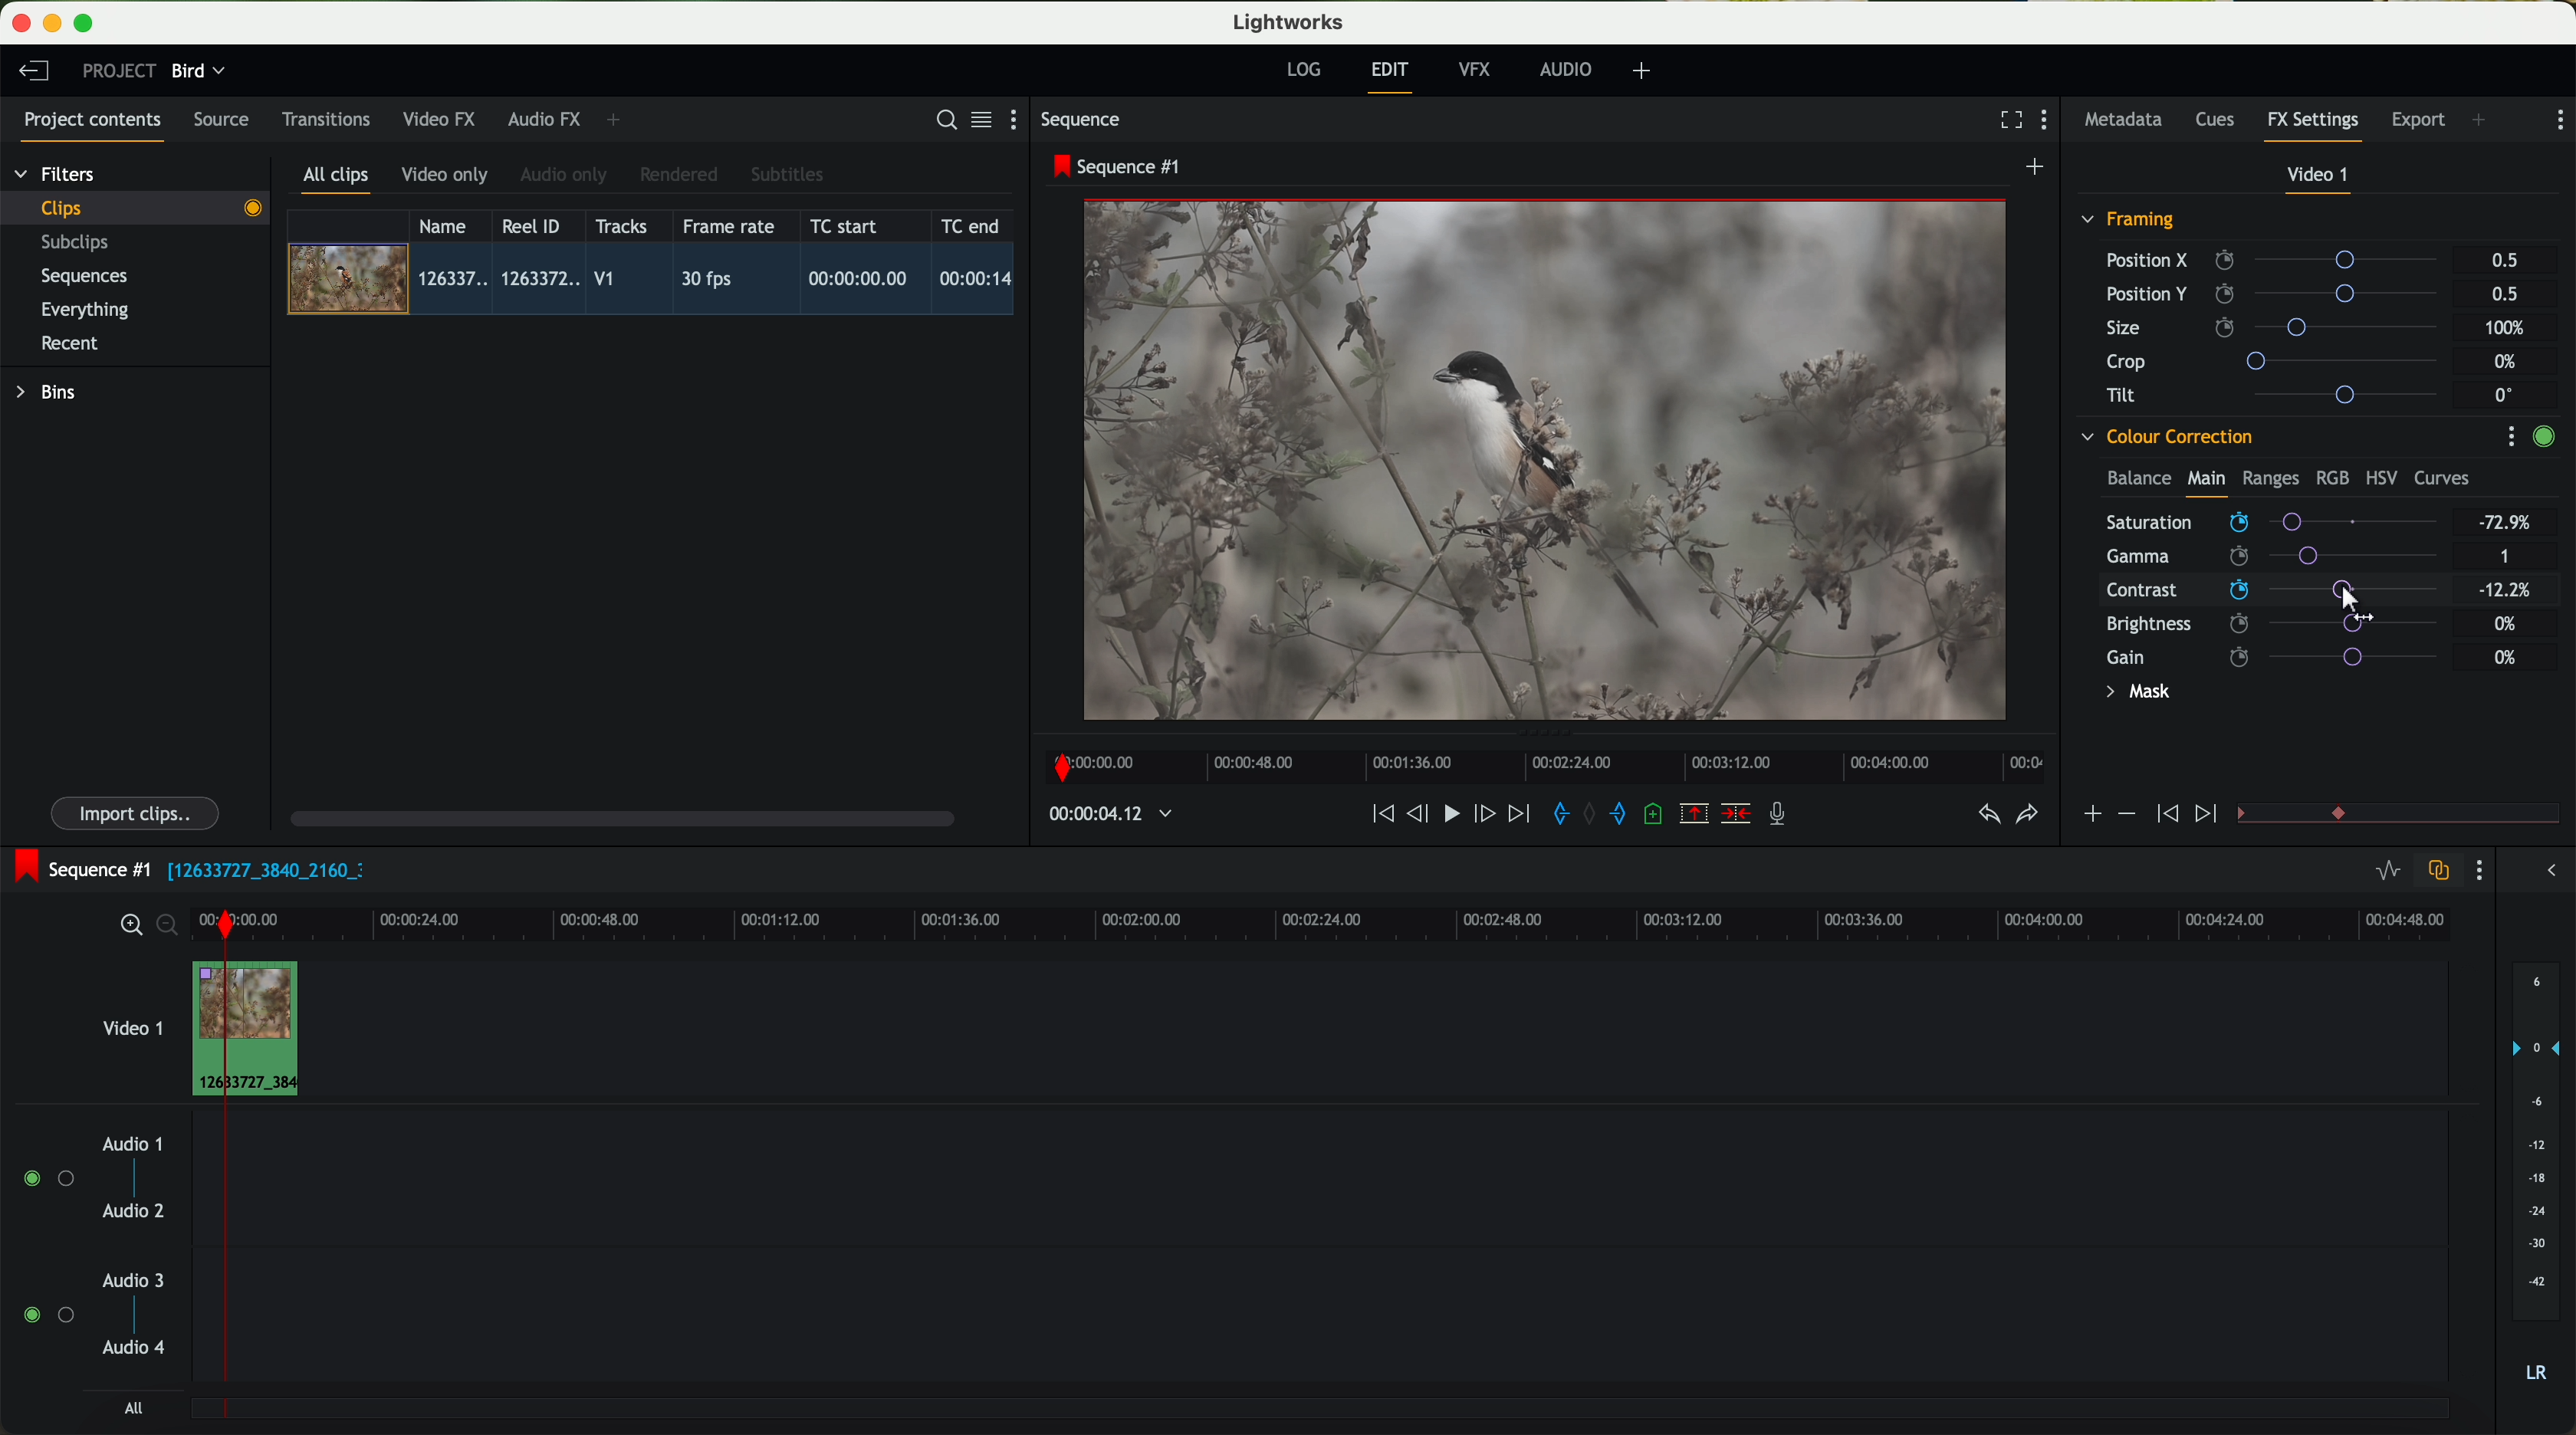 This screenshot has width=2576, height=1435. What do you see at coordinates (846, 225) in the screenshot?
I see `TC start` at bounding box center [846, 225].